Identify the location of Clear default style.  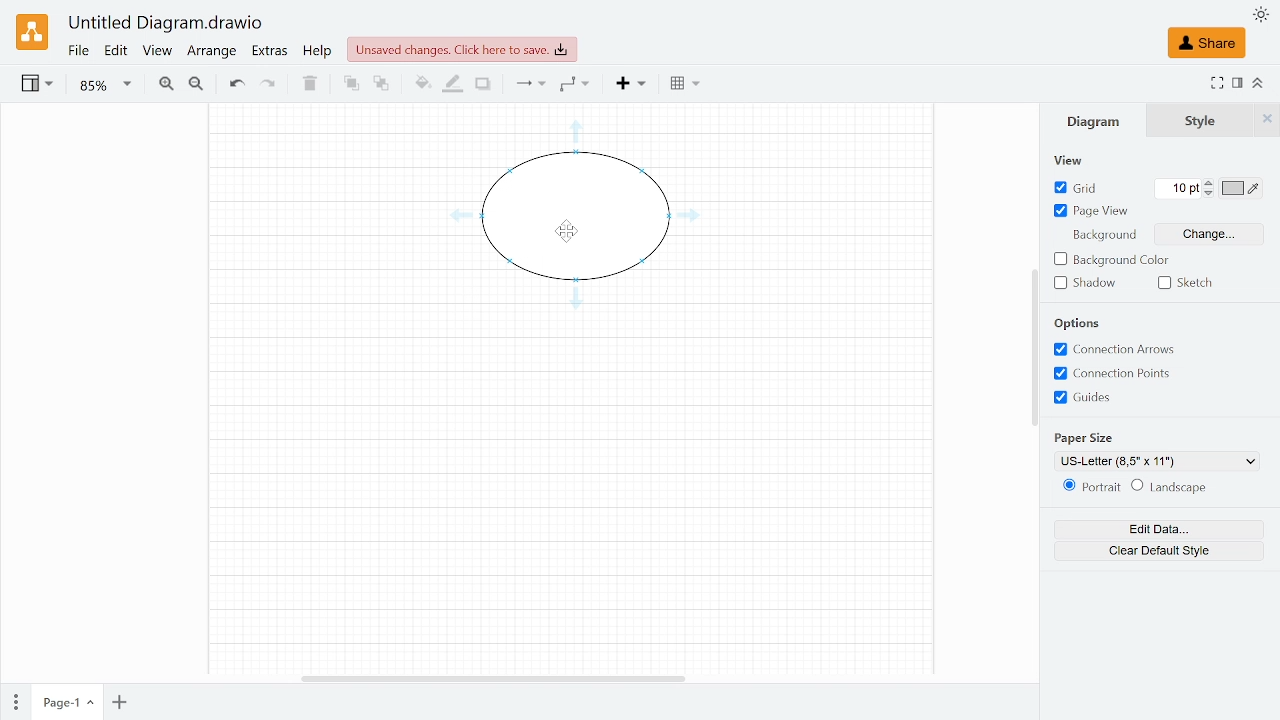
(1155, 551).